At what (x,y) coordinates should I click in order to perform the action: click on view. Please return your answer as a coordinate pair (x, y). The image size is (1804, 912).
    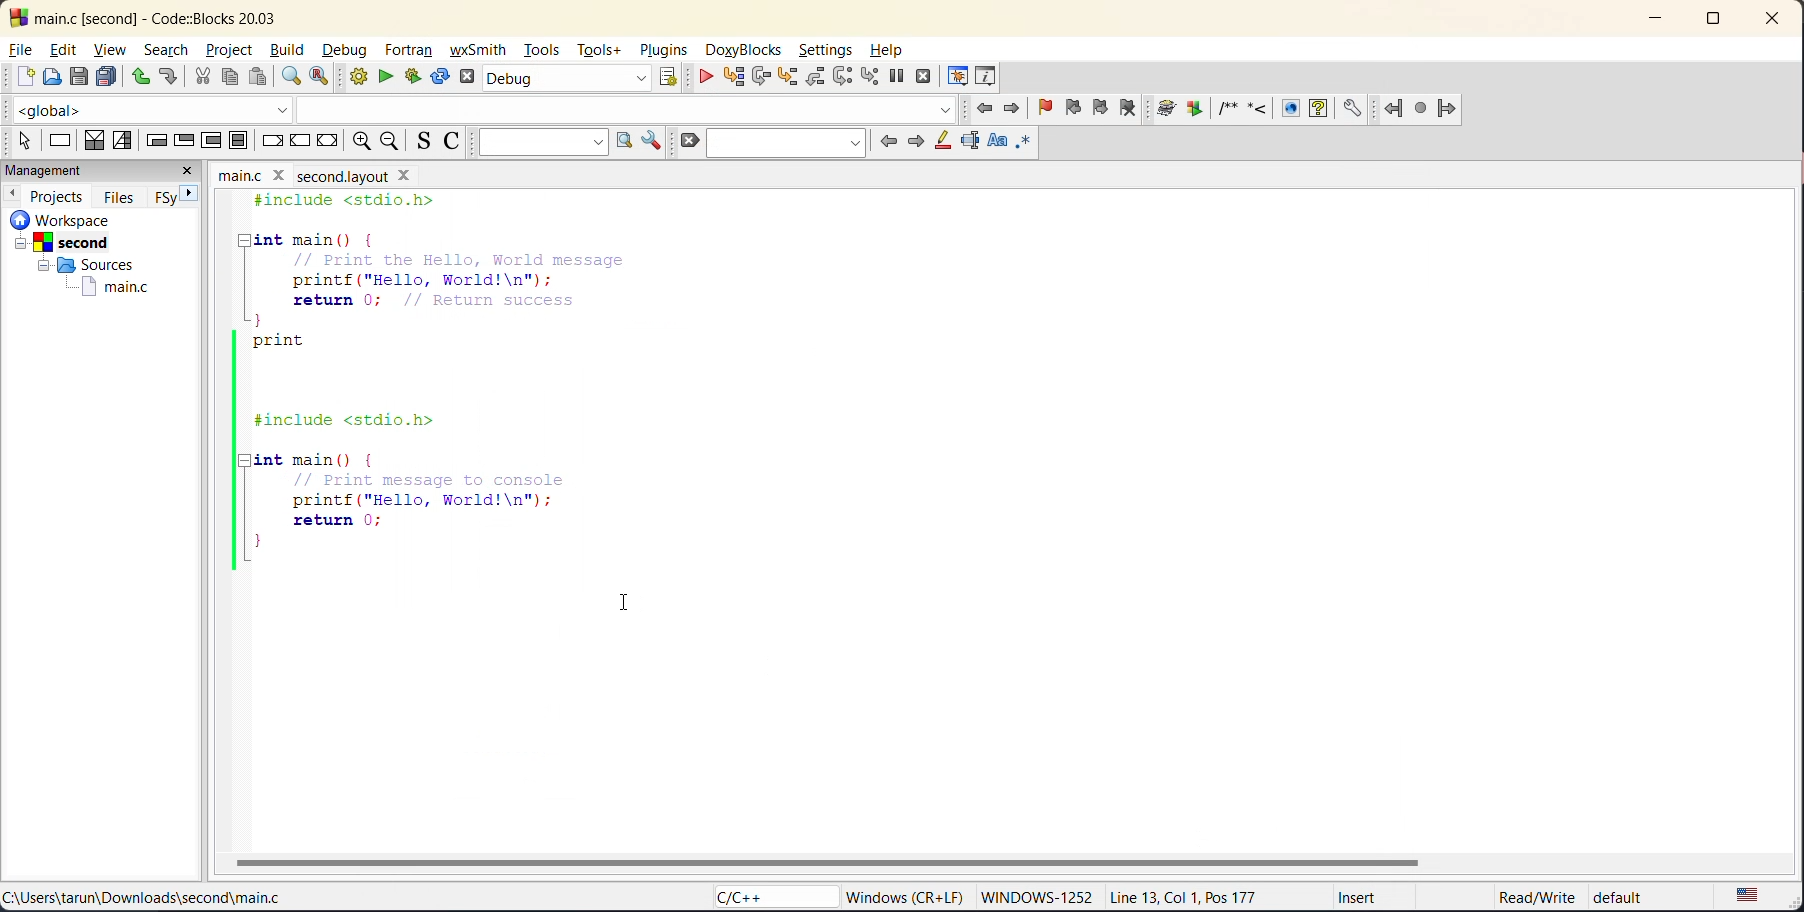
    Looking at the image, I should click on (113, 49).